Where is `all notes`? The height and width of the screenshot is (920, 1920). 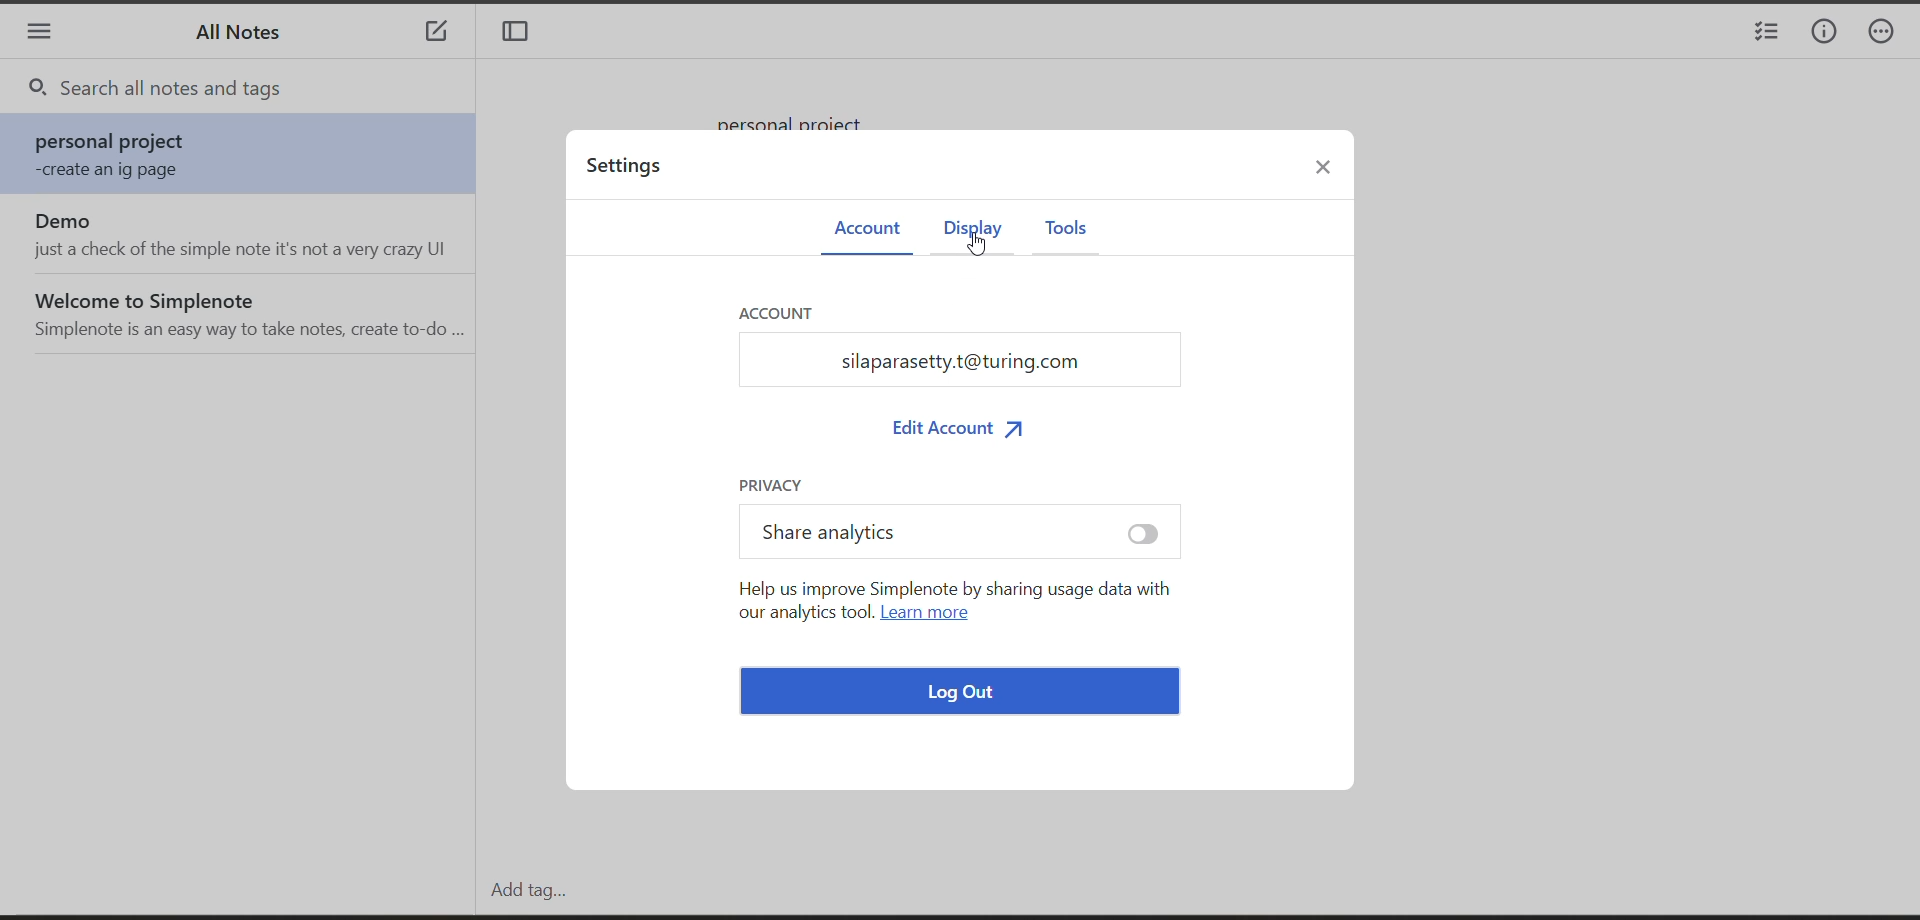 all notes is located at coordinates (246, 38).